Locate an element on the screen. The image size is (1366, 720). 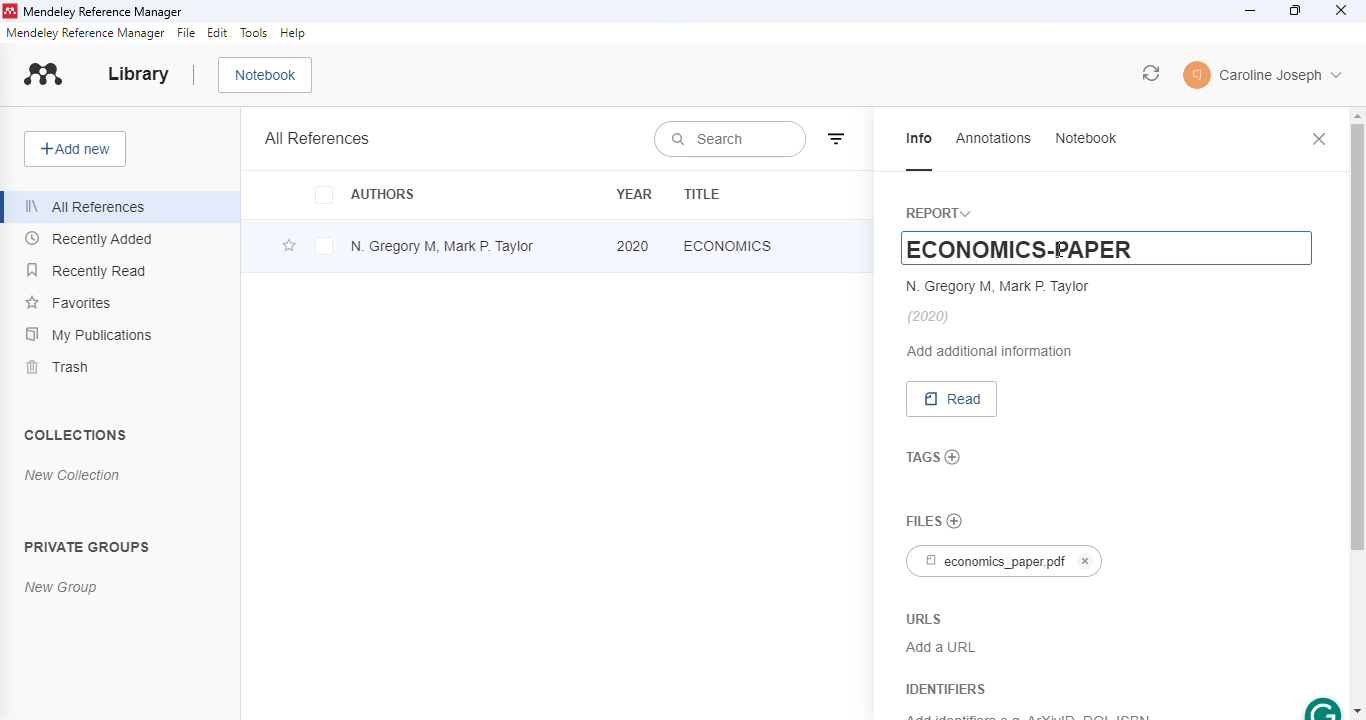
read is located at coordinates (952, 399).